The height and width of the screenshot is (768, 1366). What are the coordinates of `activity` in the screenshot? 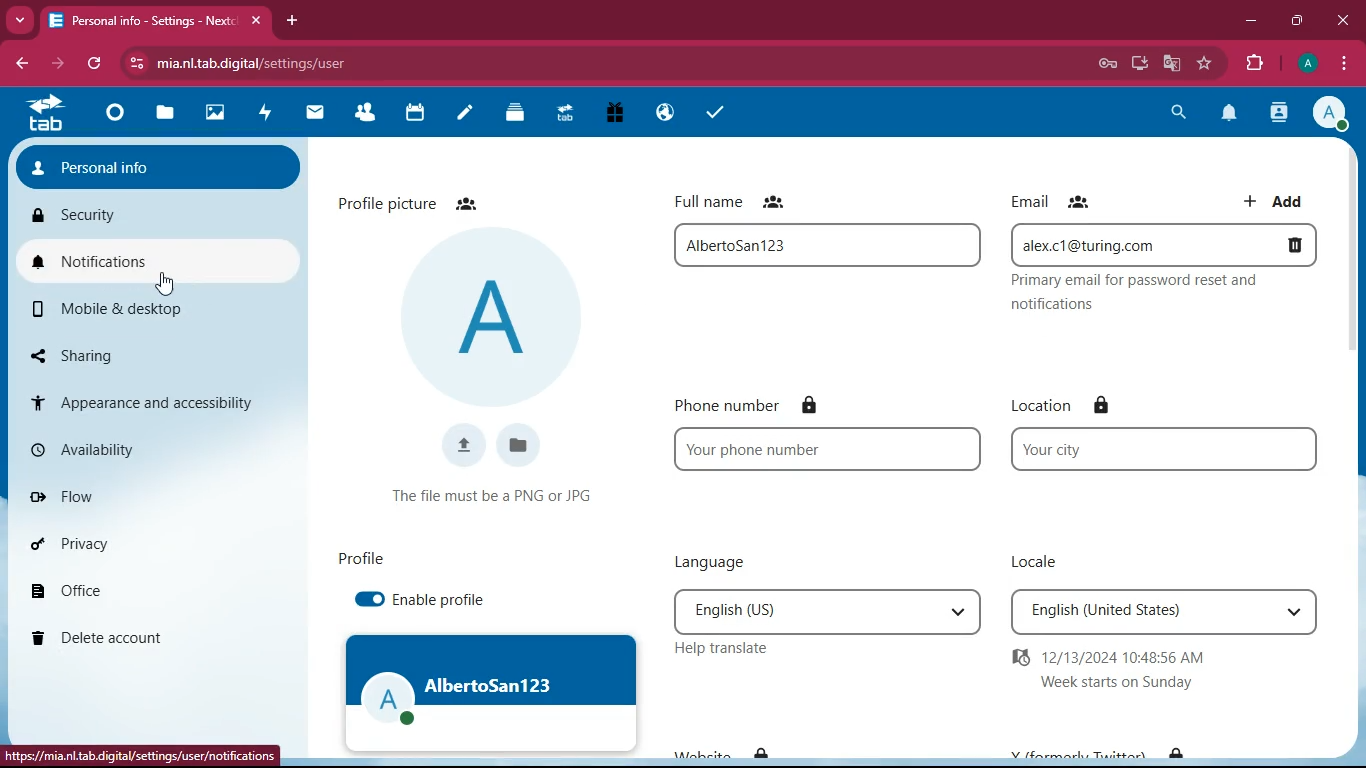 It's located at (266, 115).